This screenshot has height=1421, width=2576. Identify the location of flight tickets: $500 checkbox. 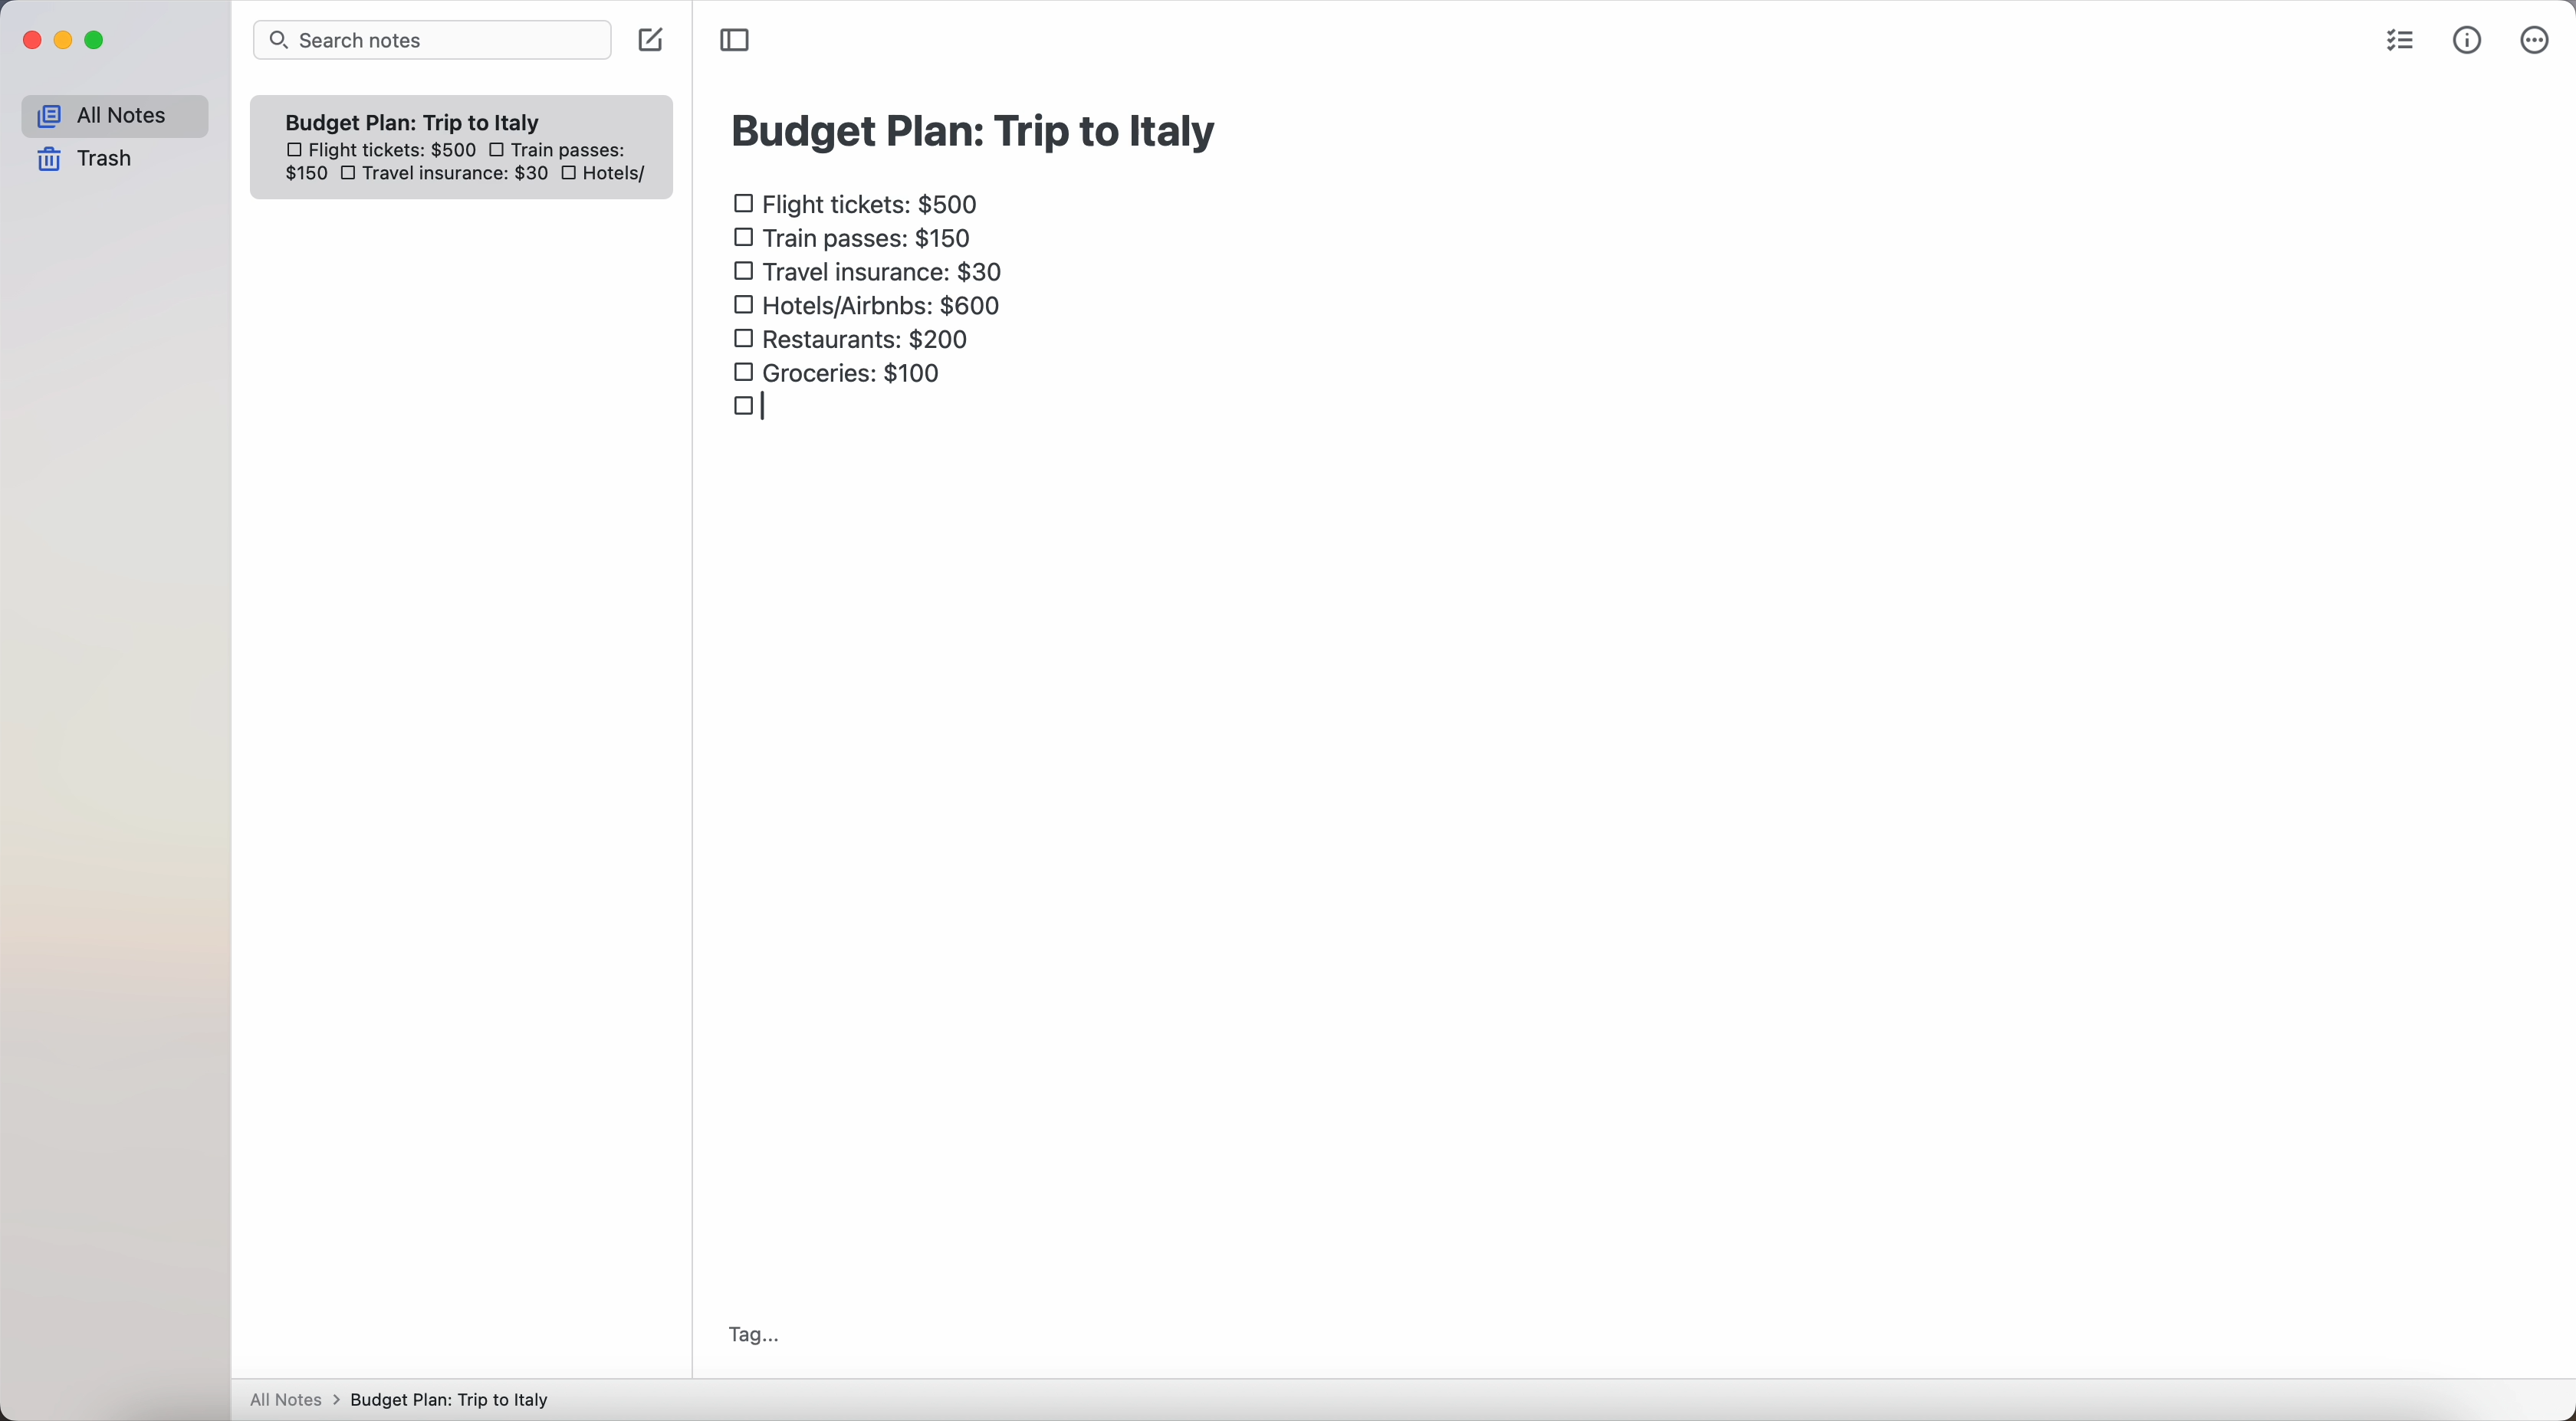
(863, 206).